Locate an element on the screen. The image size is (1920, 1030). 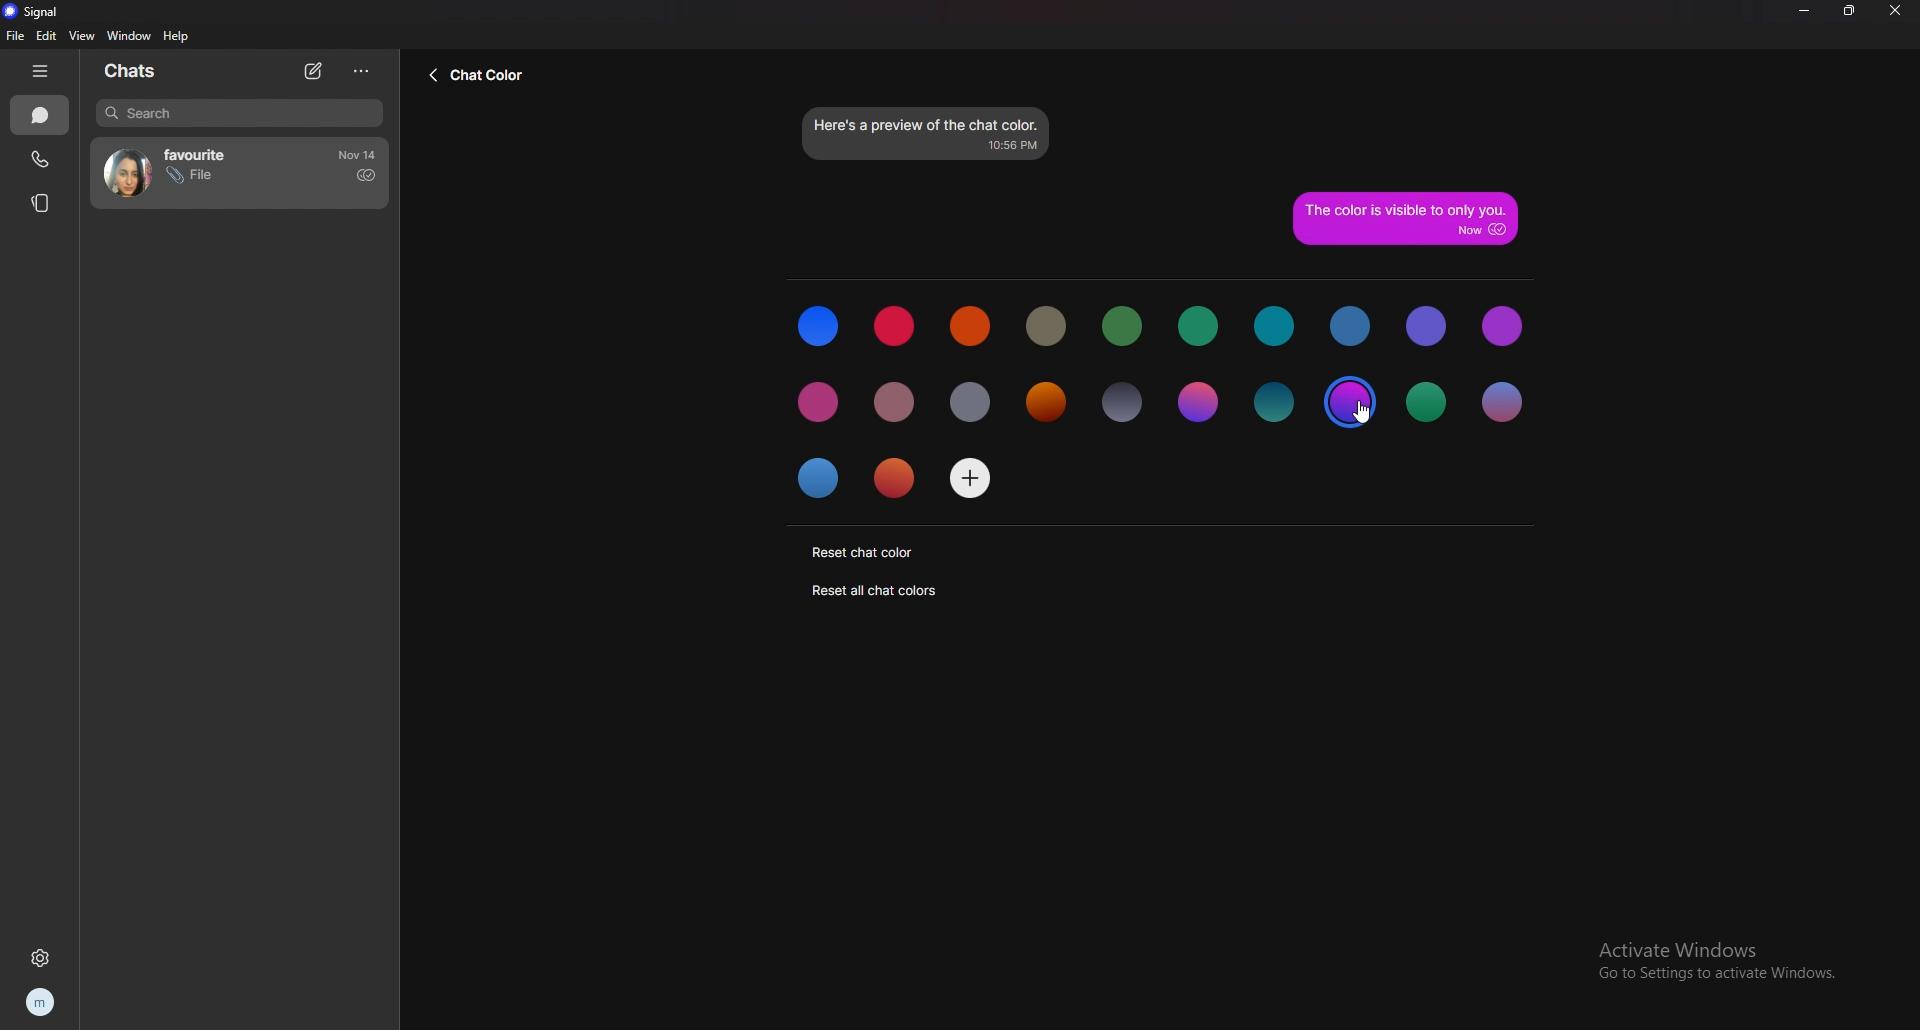
calls is located at coordinates (39, 160).